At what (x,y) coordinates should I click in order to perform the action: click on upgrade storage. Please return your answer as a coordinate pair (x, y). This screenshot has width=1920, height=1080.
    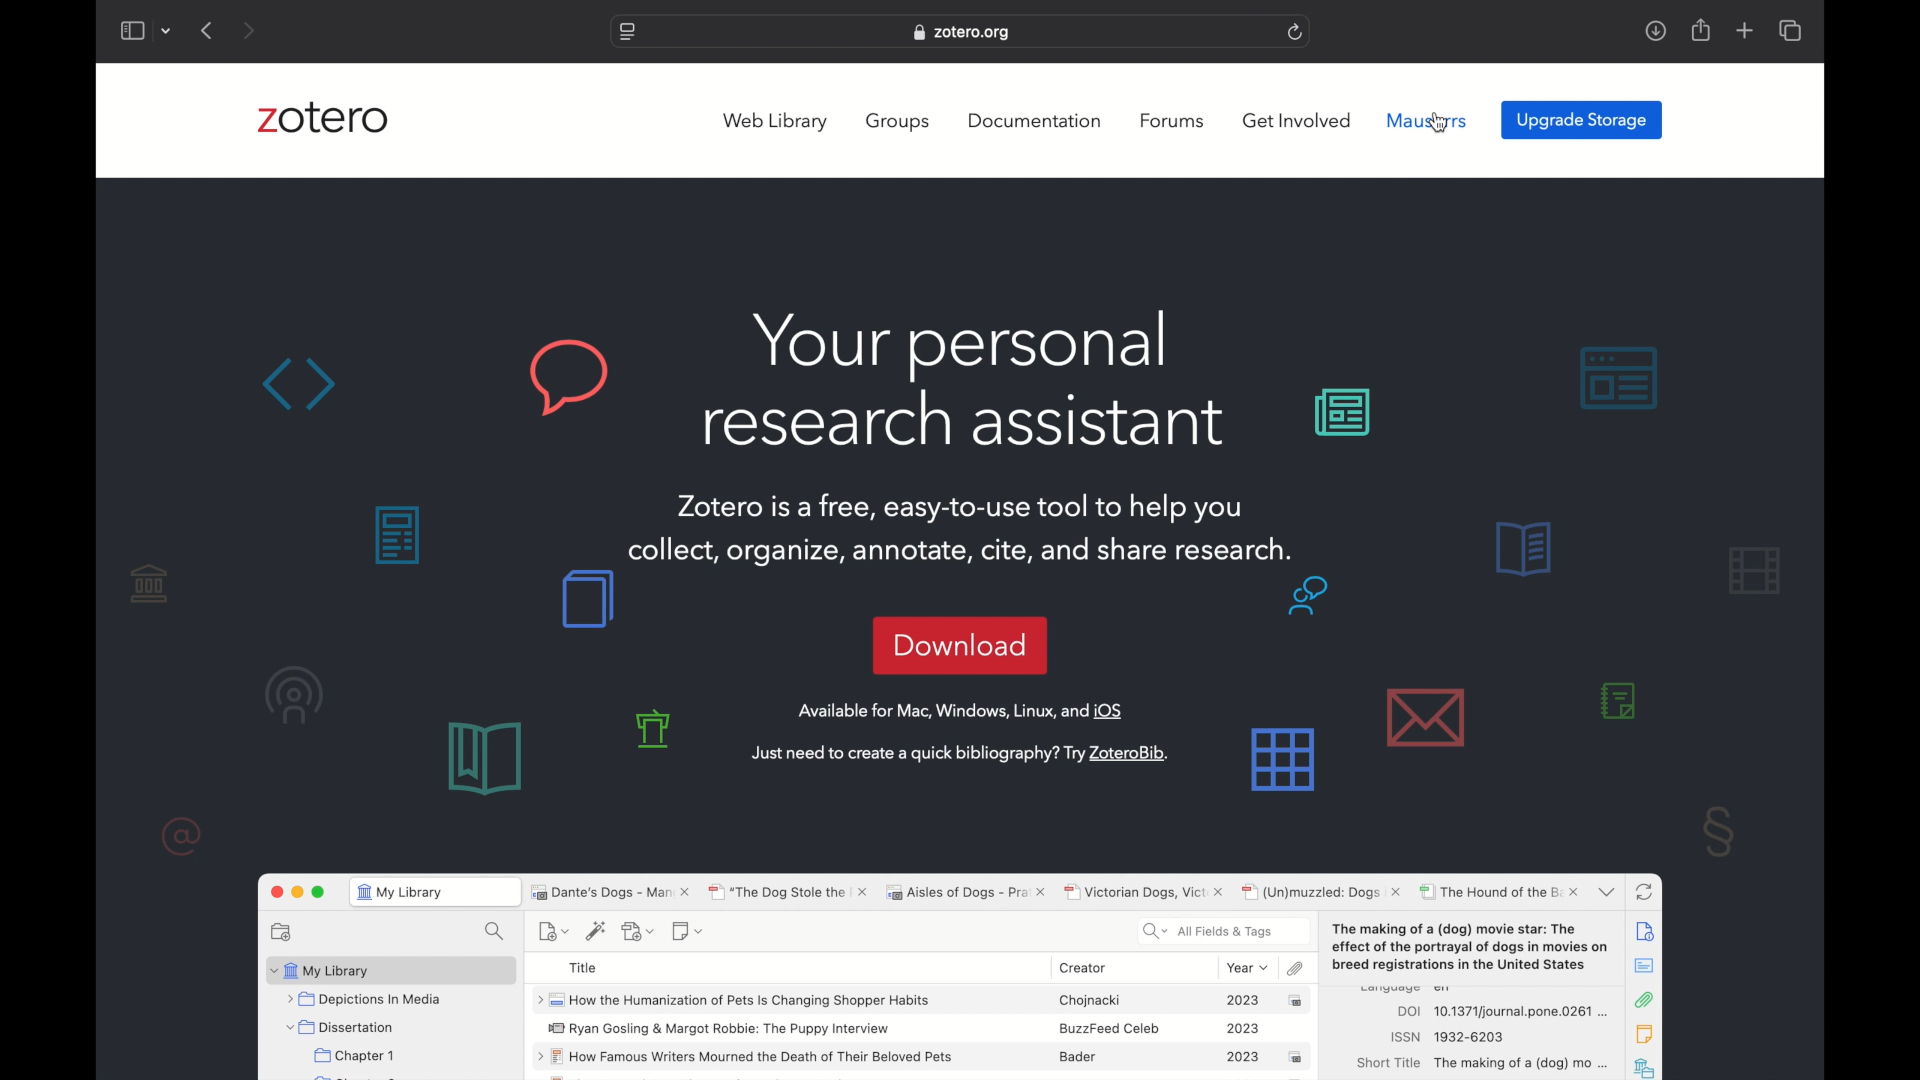
    Looking at the image, I should click on (1582, 121).